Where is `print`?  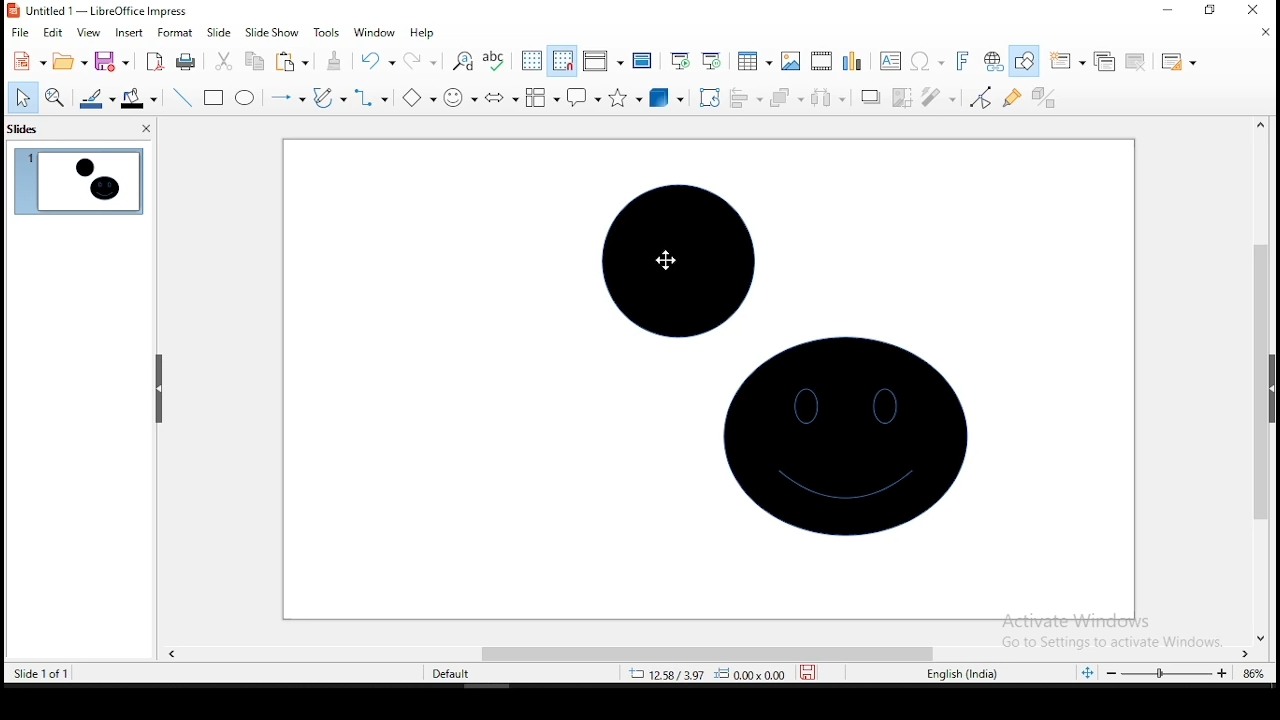 print is located at coordinates (186, 63).